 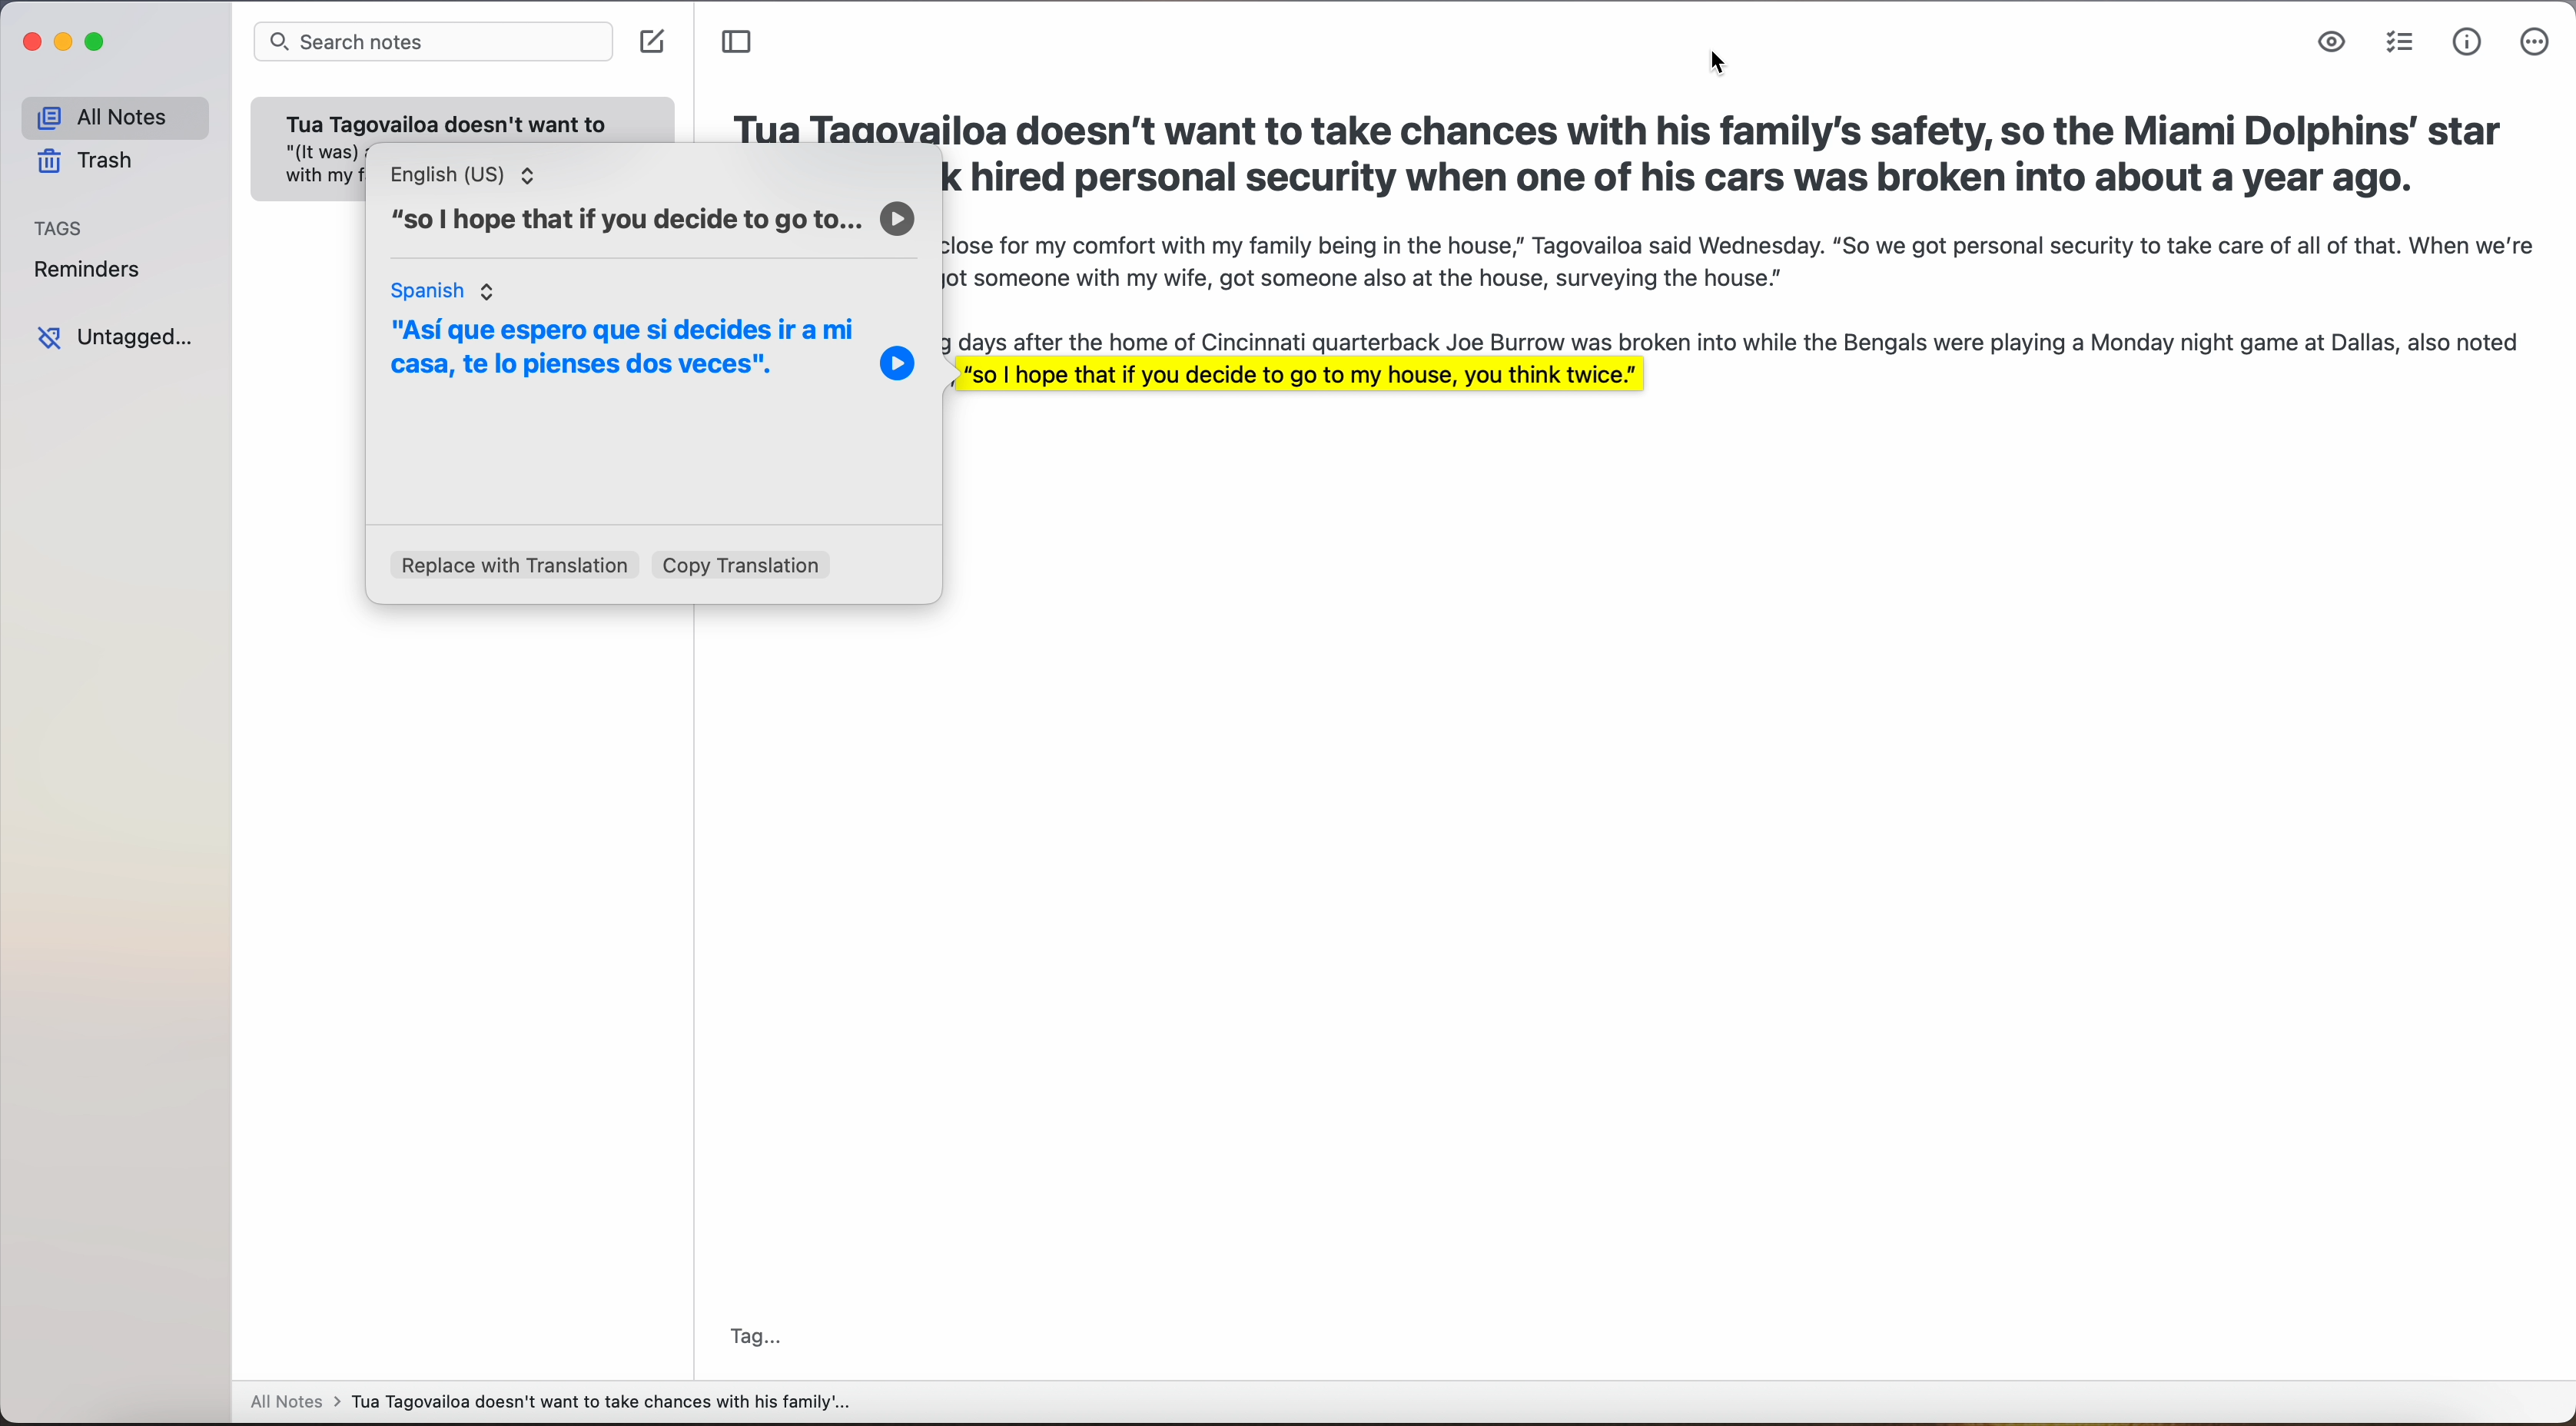 What do you see at coordinates (1745, 292) in the screenshot?
I see `"(It was) a little too close for my comfort with my family being in the house,” Tagovailoa said Wednesday. “So we got personal security to take care of all of that. When we’re on the road, we’ve got someone with my wife, got someone also at the house, surveying the house.”` at bounding box center [1745, 292].